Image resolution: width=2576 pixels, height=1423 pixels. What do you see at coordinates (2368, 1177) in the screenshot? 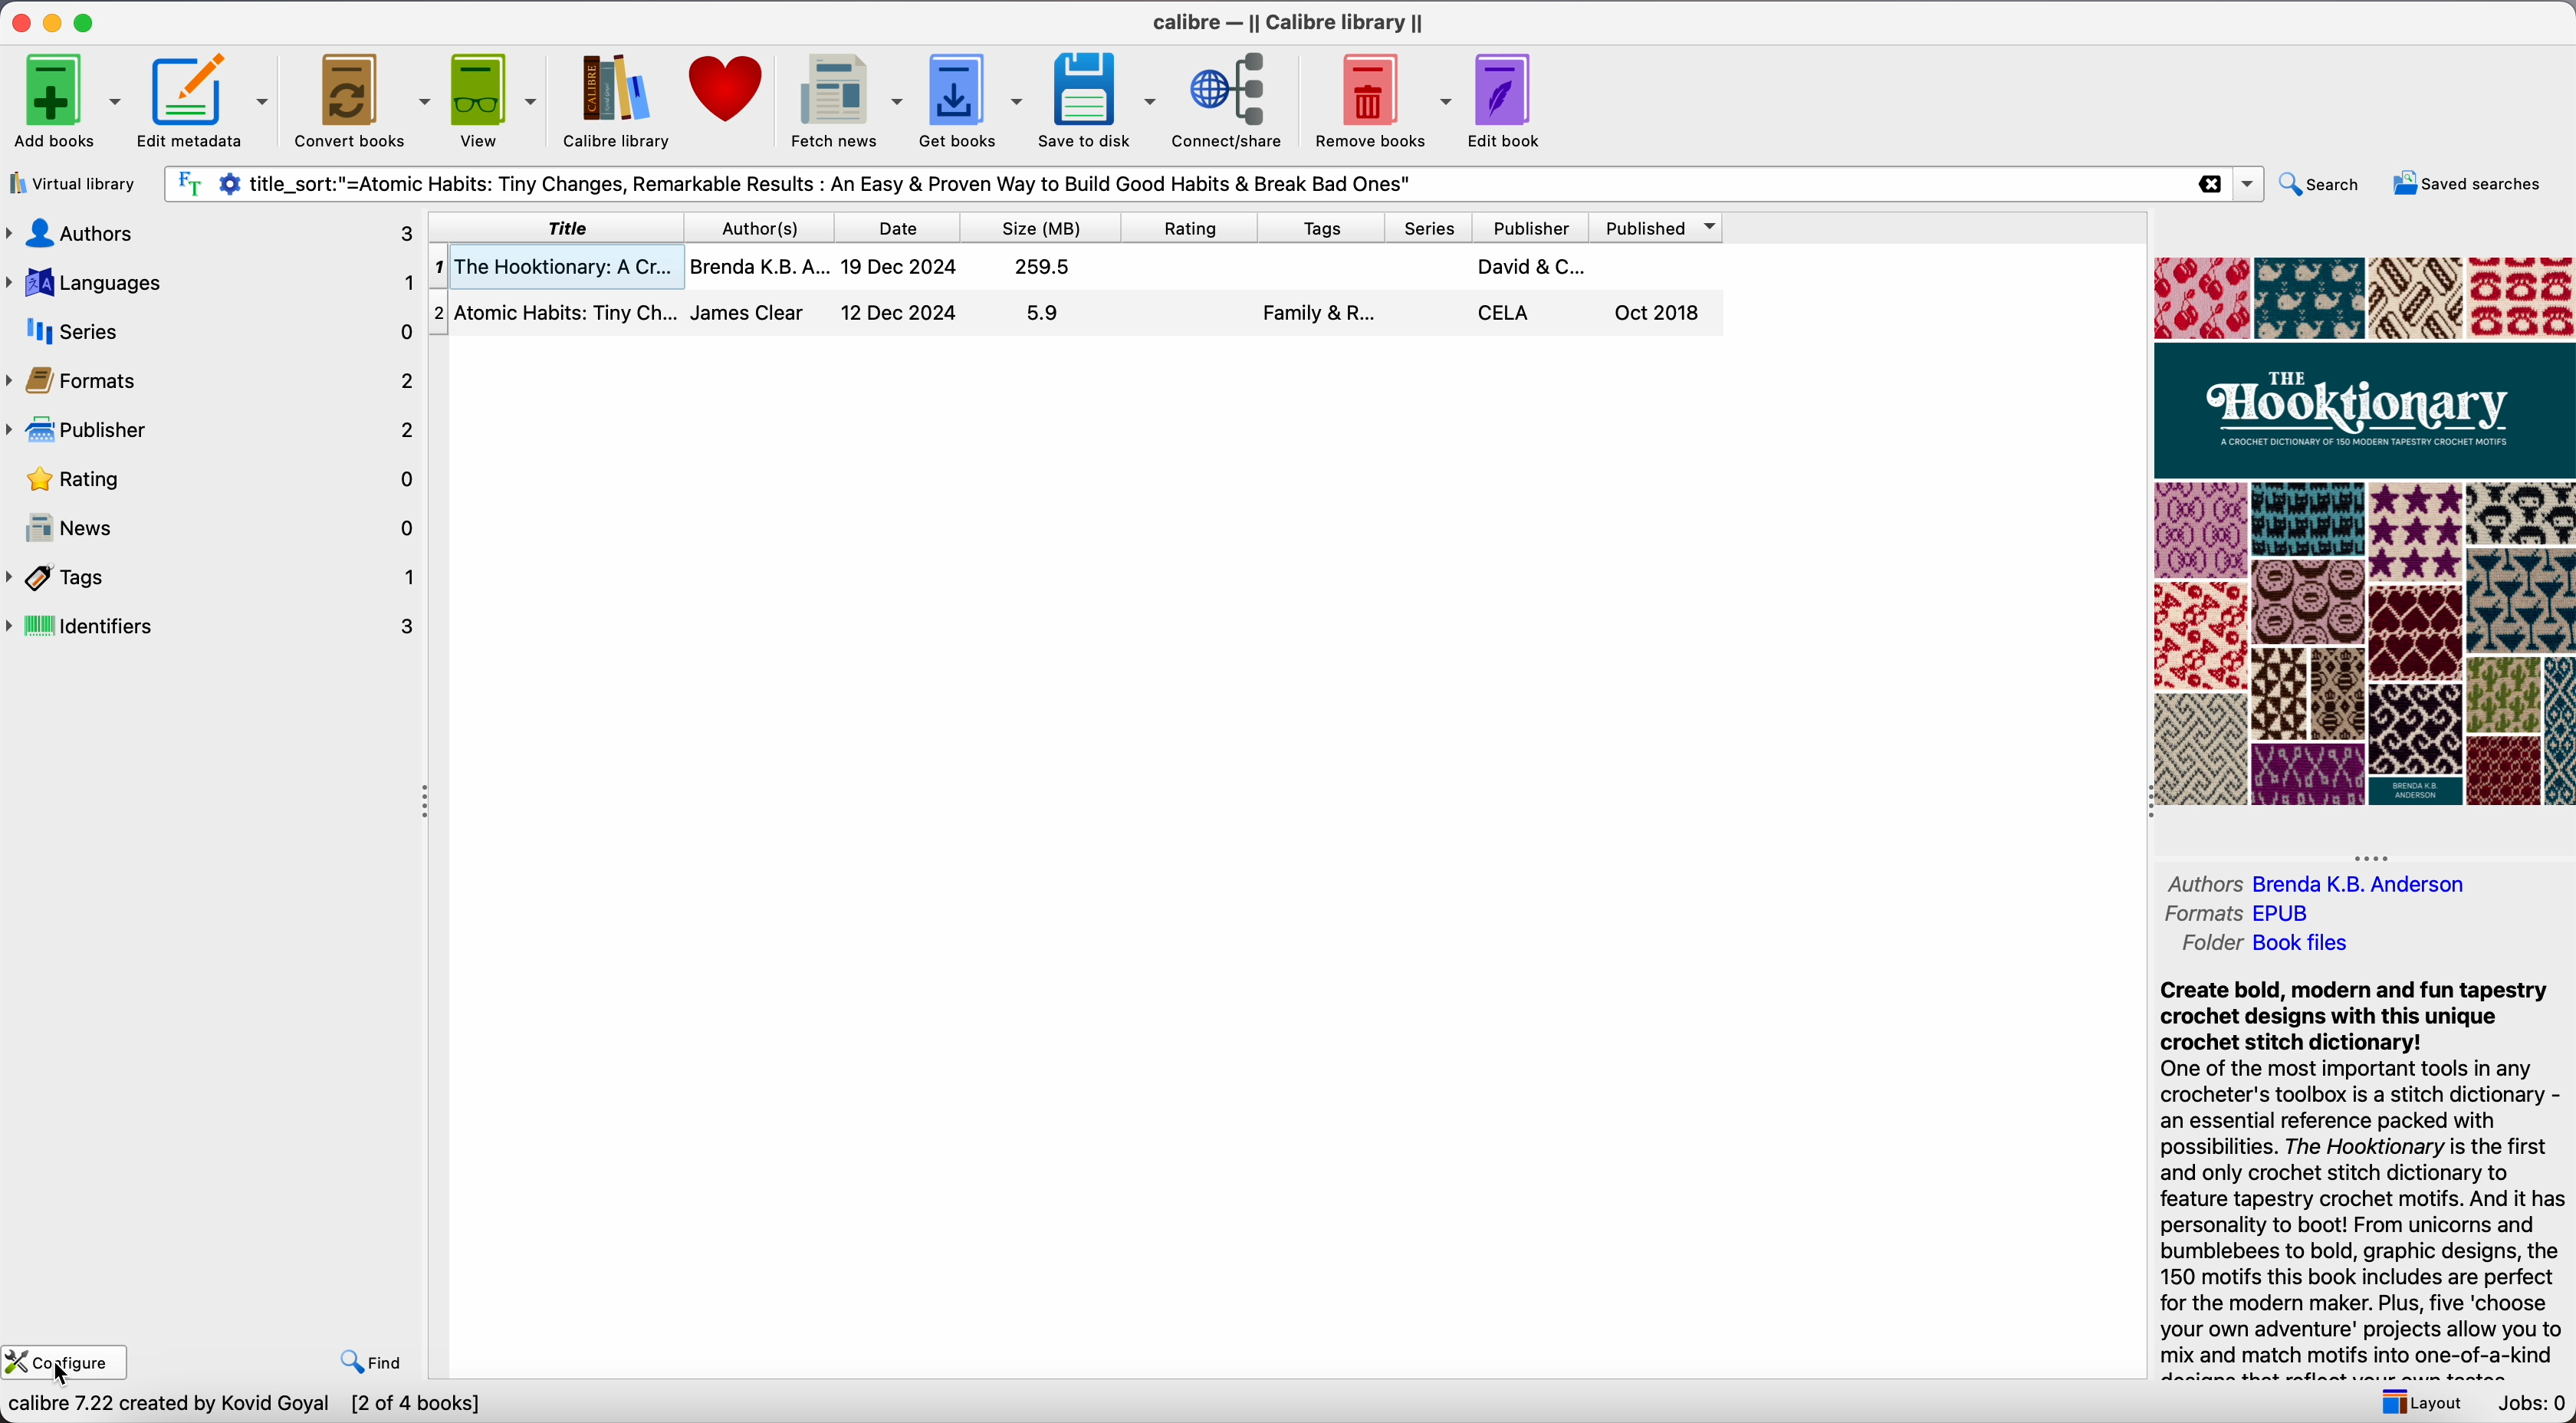
I see `synopsis` at bounding box center [2368, 1177].